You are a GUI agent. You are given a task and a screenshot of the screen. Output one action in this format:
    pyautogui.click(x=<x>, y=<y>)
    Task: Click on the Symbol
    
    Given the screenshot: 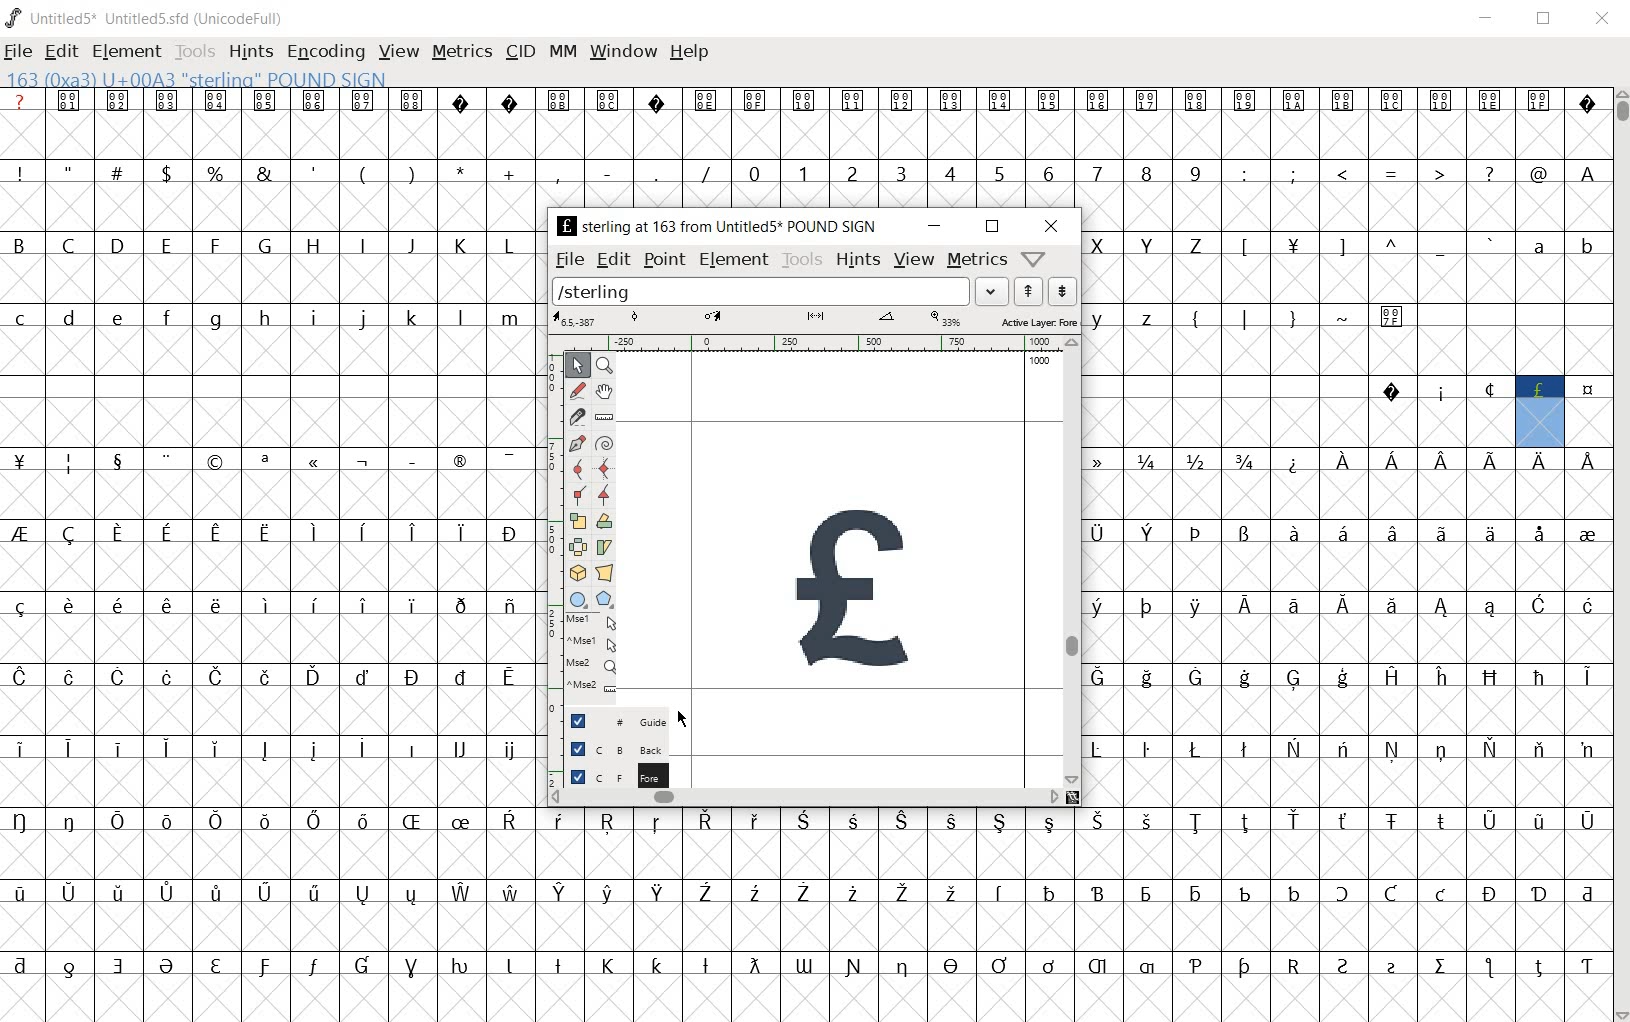 What is the action you would take?
    pyautogui.click(x=1538, y=391)
    